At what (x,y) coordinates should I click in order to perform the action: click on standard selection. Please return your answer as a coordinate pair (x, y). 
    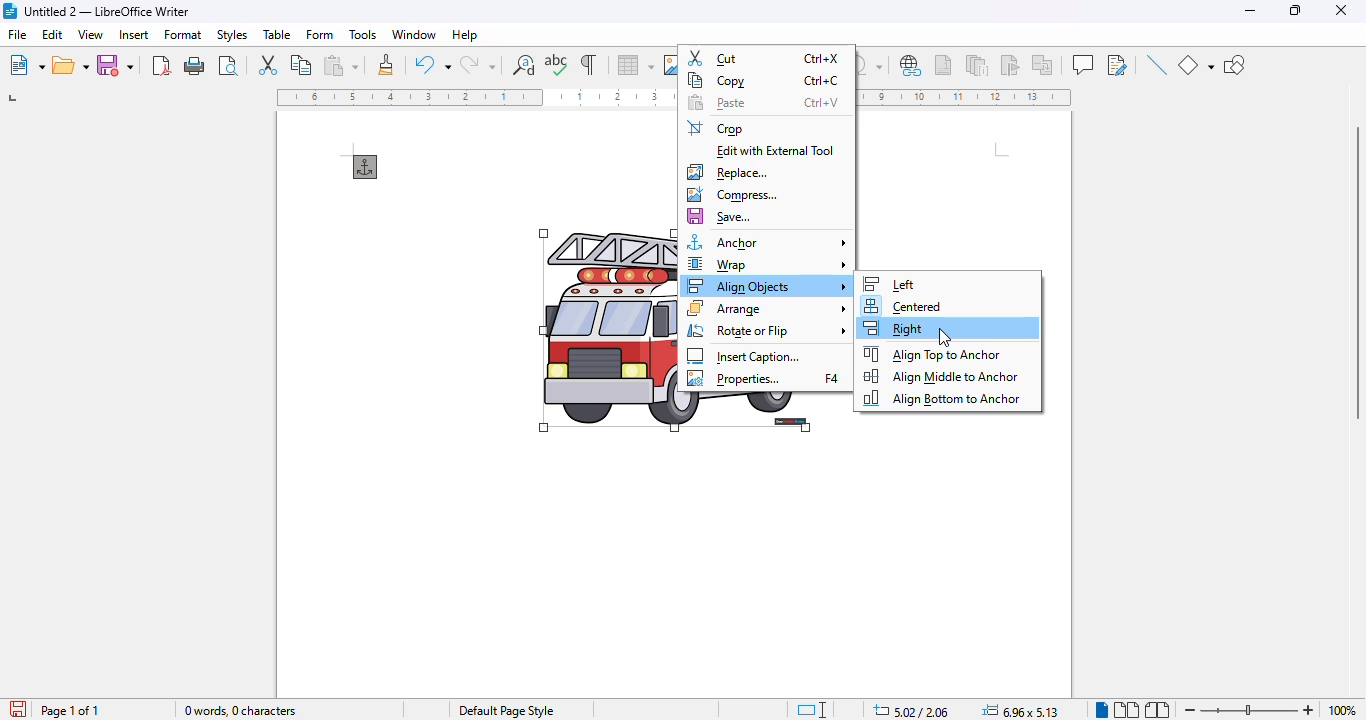
    Looking at the image, I should click on (812, 710).